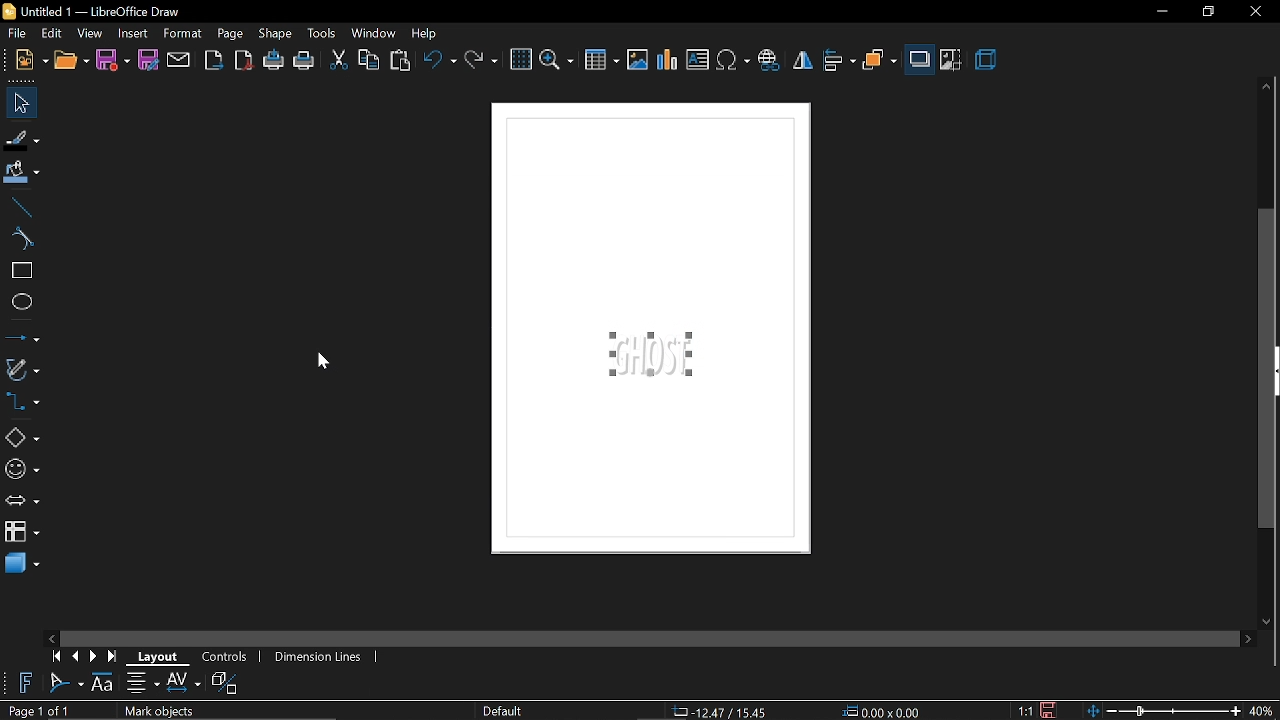  What do you see at coordinates (18, 101) in the screenshot?
I see `select` at bounding box center [18, 101].